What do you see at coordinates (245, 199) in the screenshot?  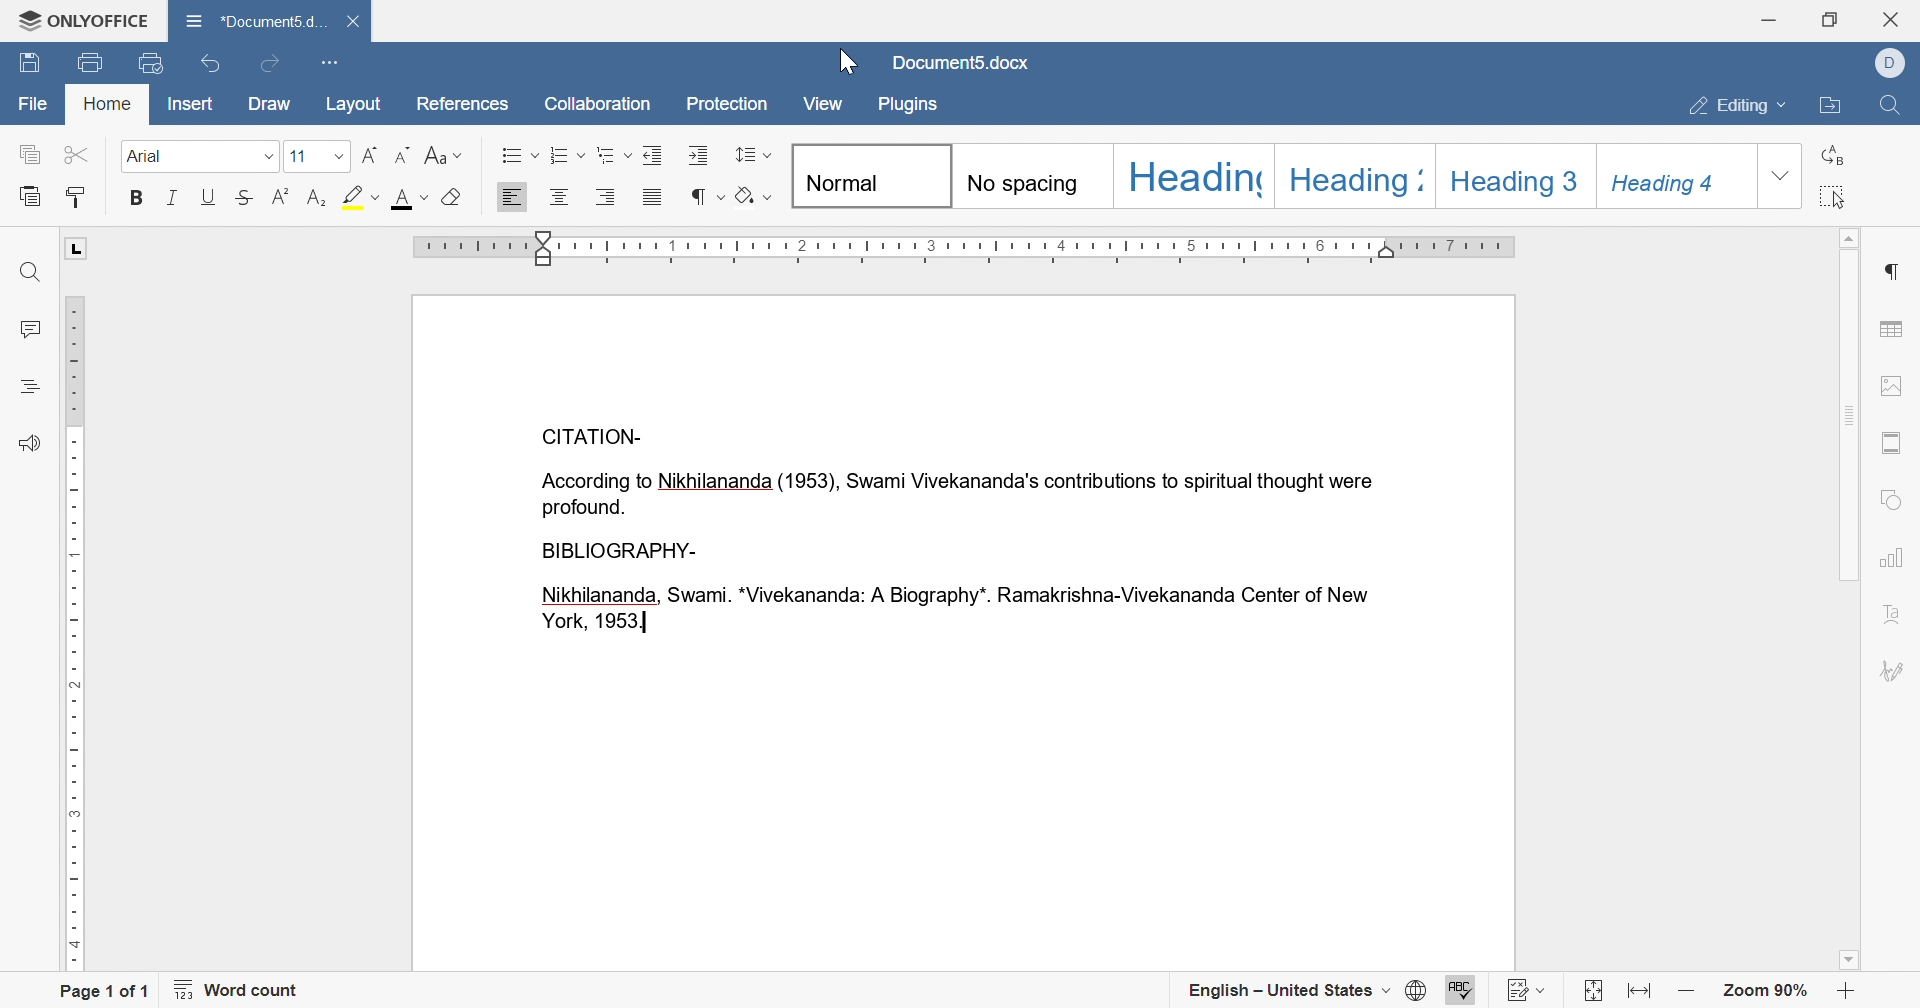 I see `strikethrough` at bounding box center [245, 199].